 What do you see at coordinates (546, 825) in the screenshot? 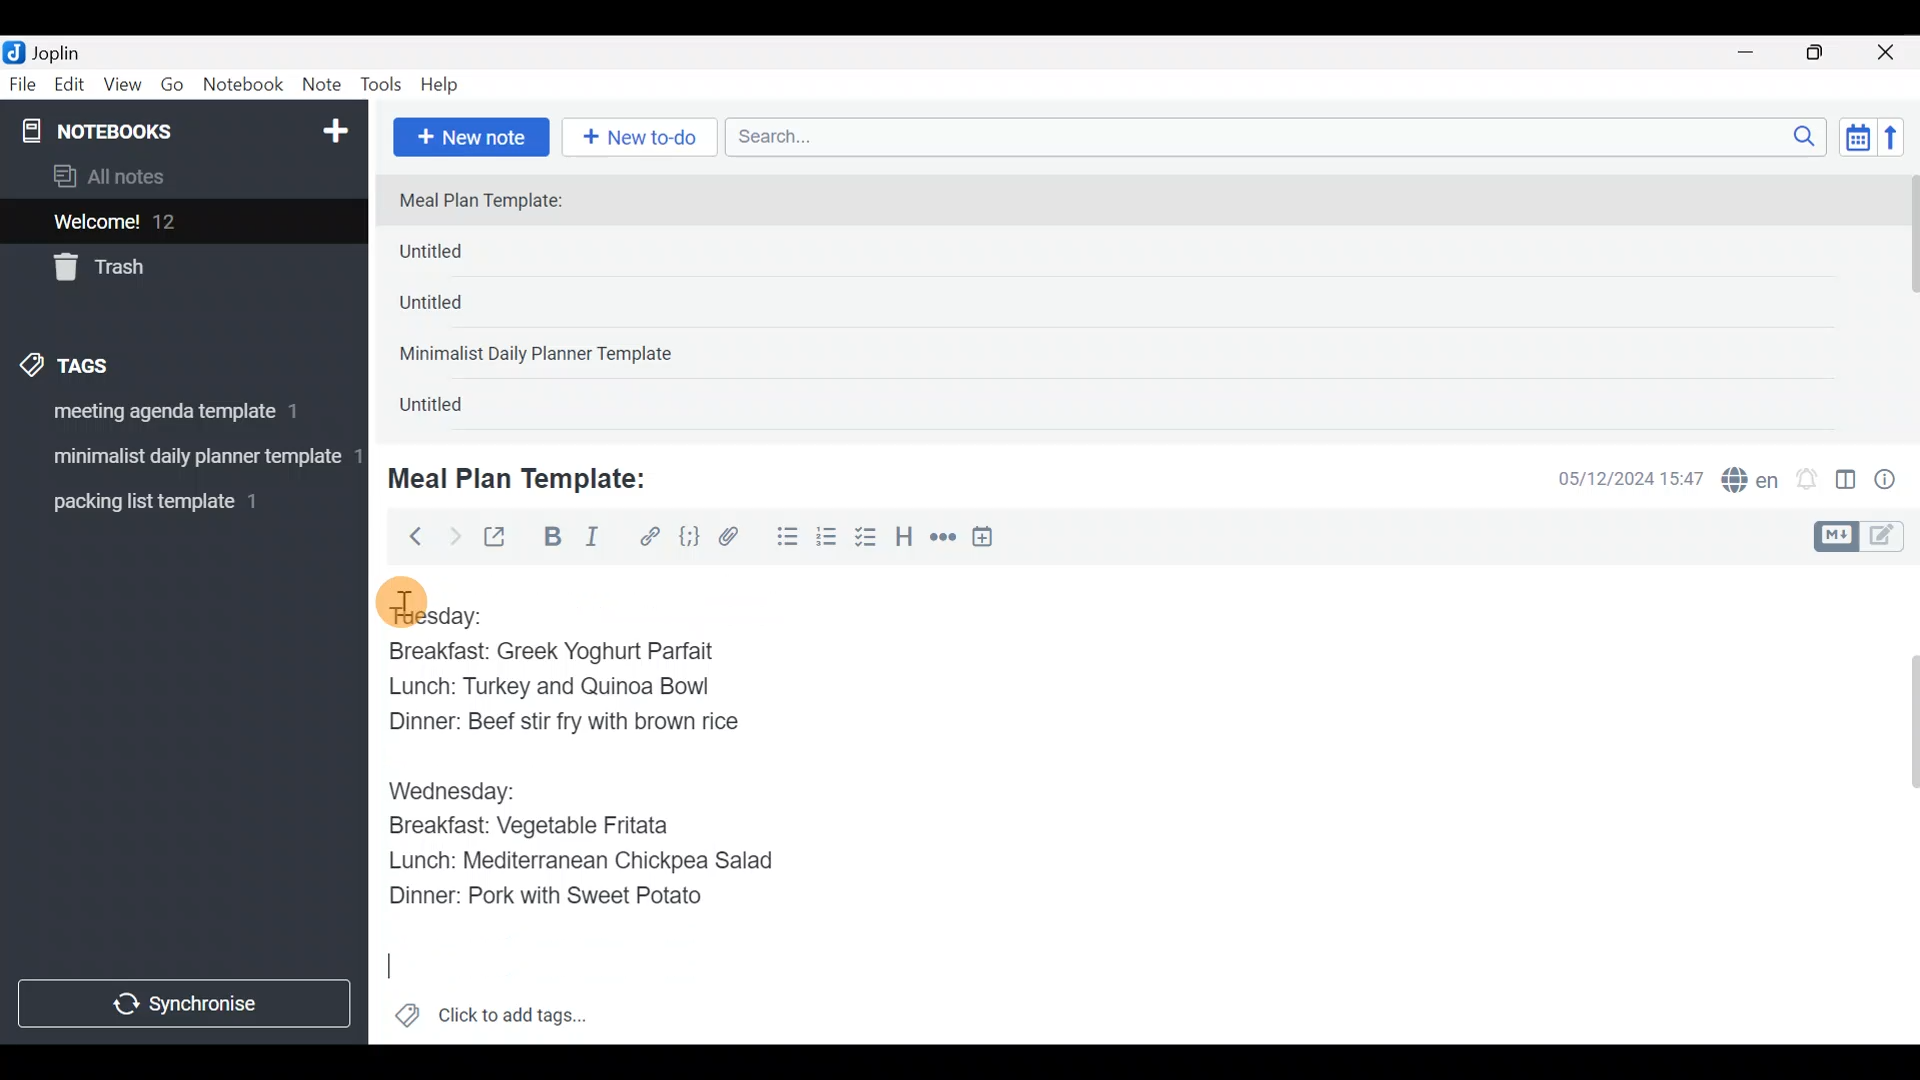
I see `Breakfast: Vegetable Fritata` at bounding box center [546, 825].